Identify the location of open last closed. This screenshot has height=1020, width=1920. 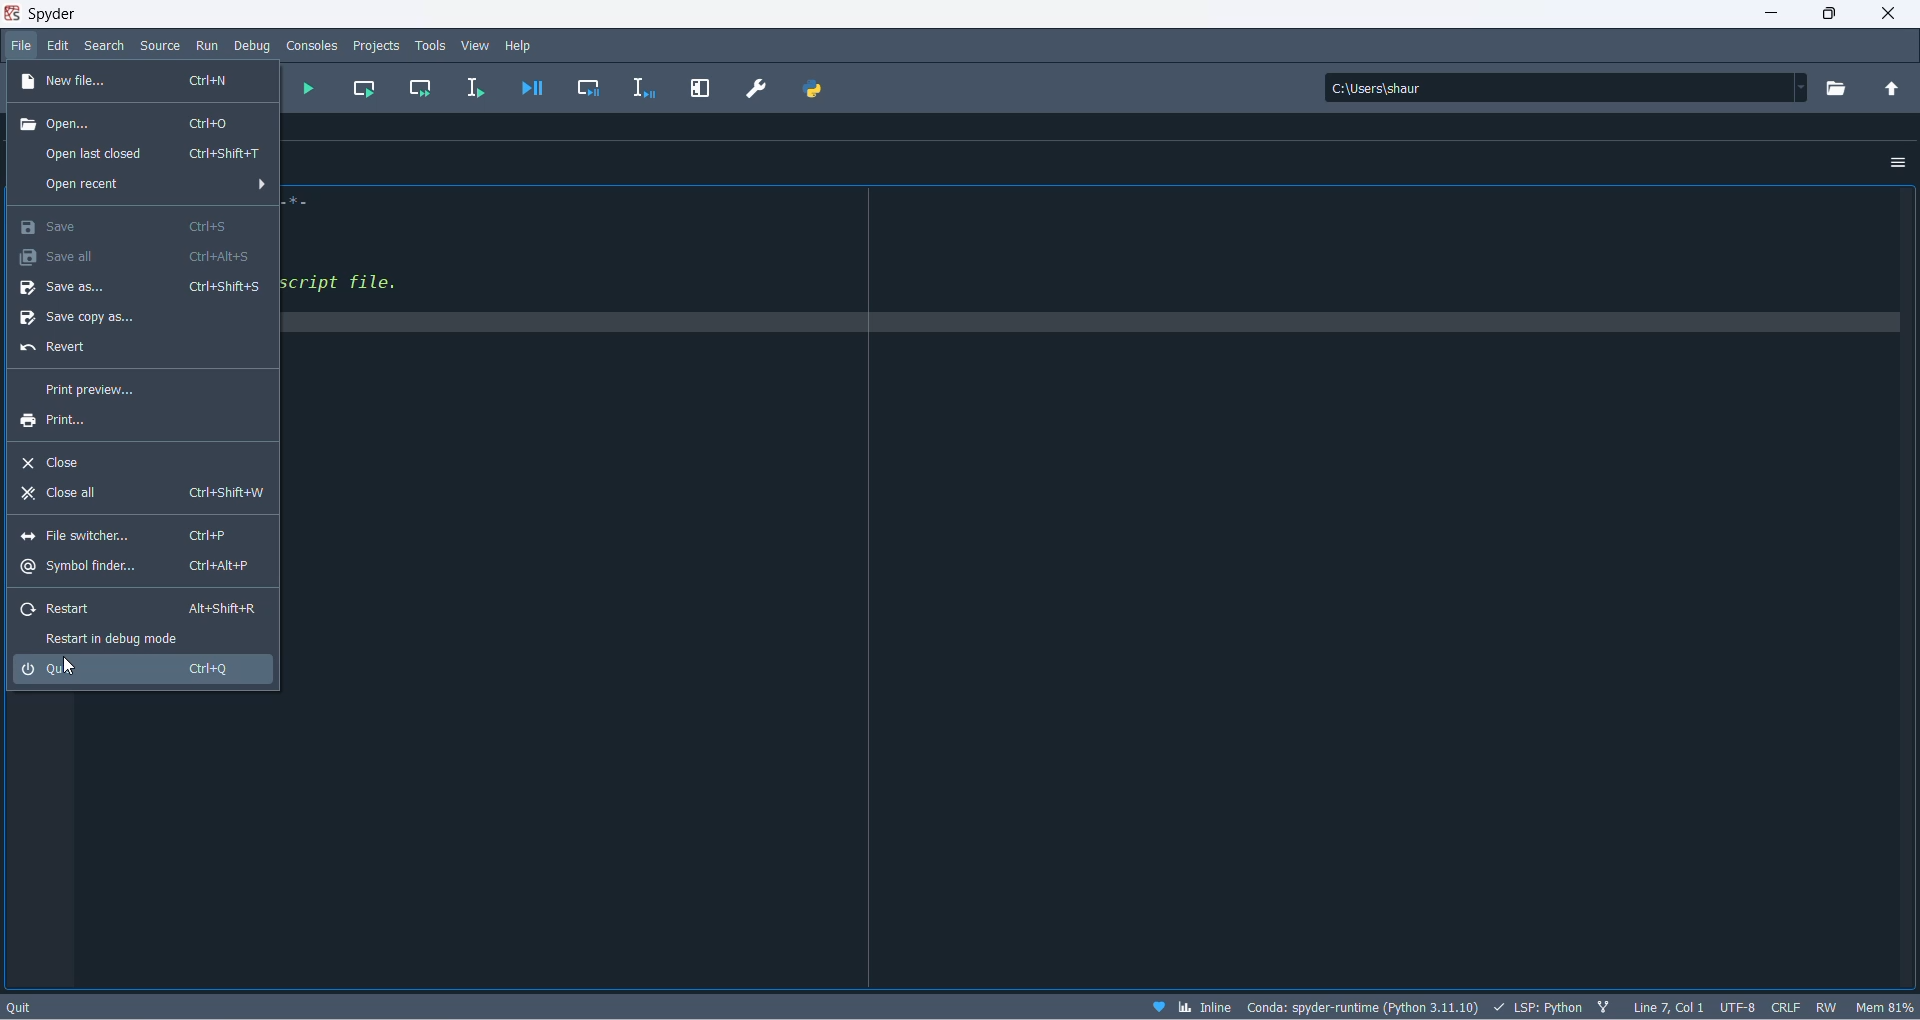
(145, 154).